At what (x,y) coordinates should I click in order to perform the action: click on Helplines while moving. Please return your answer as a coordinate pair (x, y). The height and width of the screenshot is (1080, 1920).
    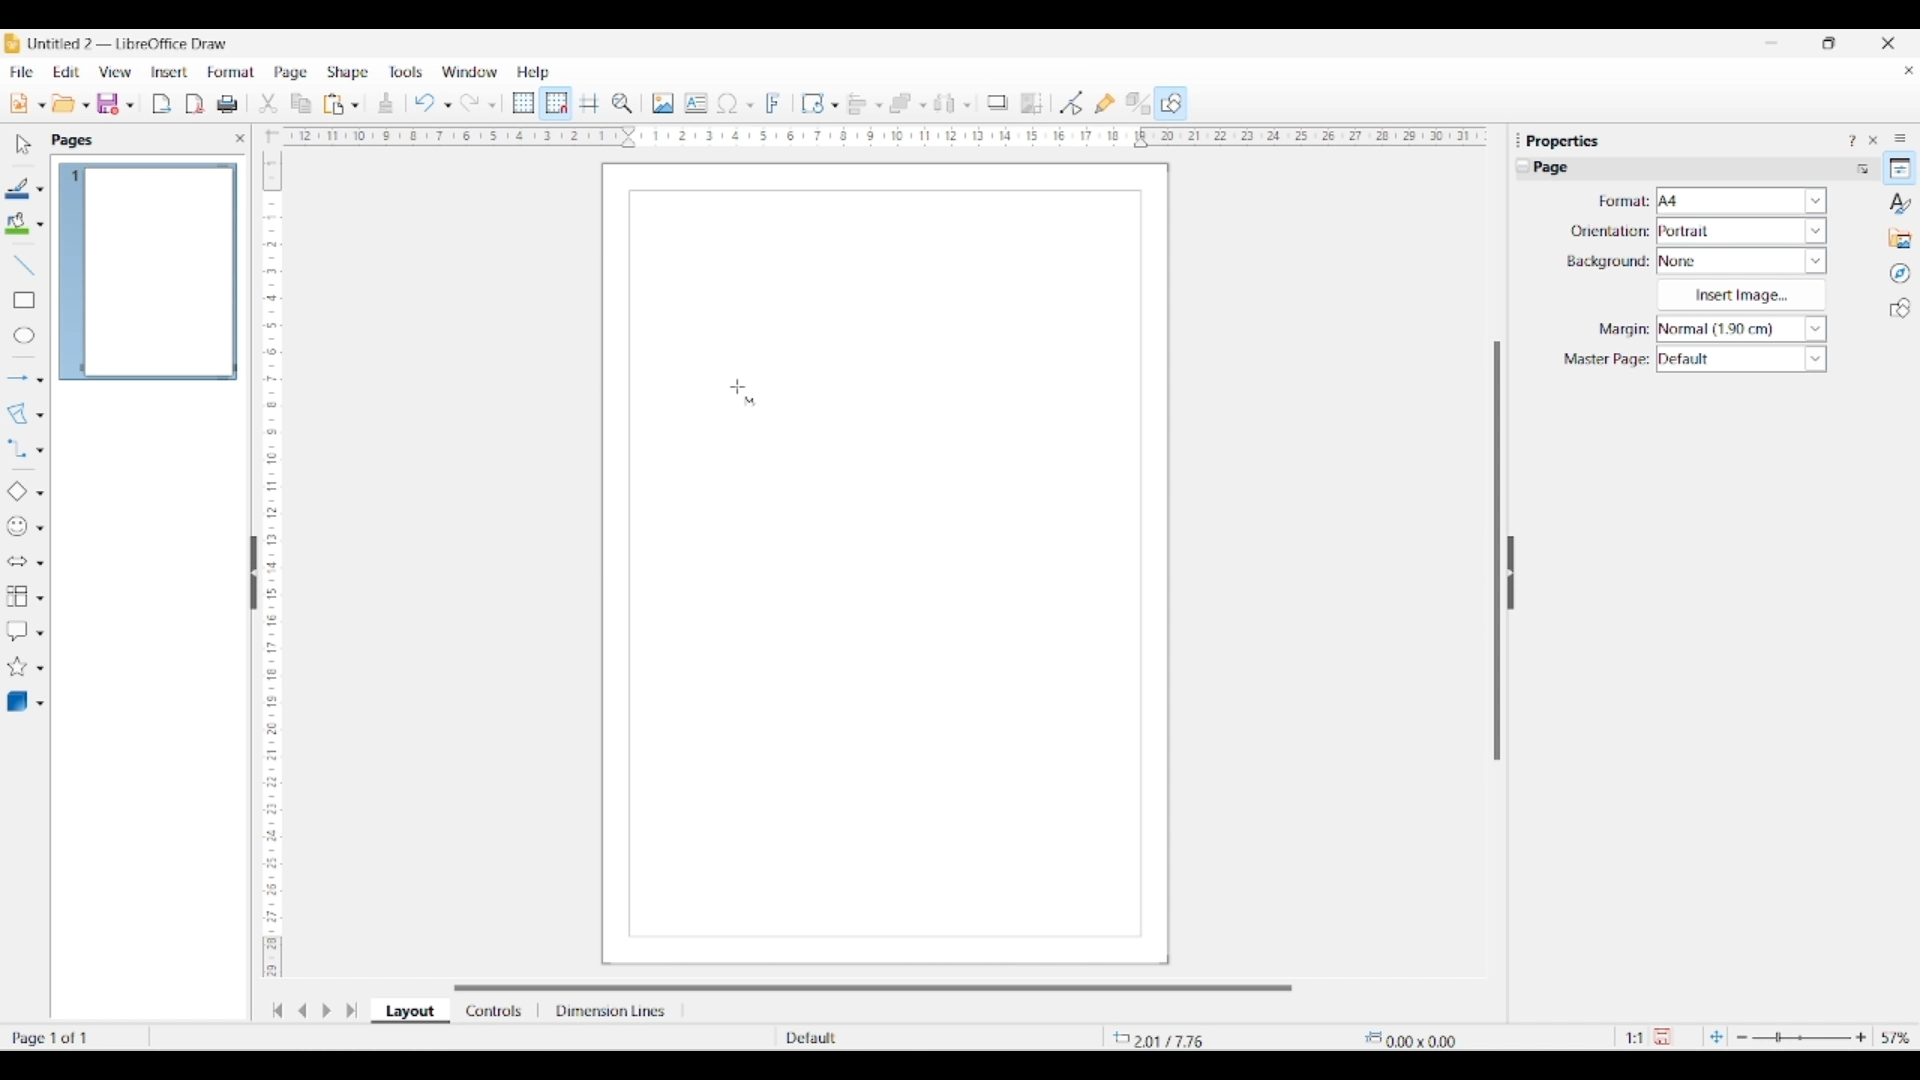
    Looking at the image, I should click on (589, 102).